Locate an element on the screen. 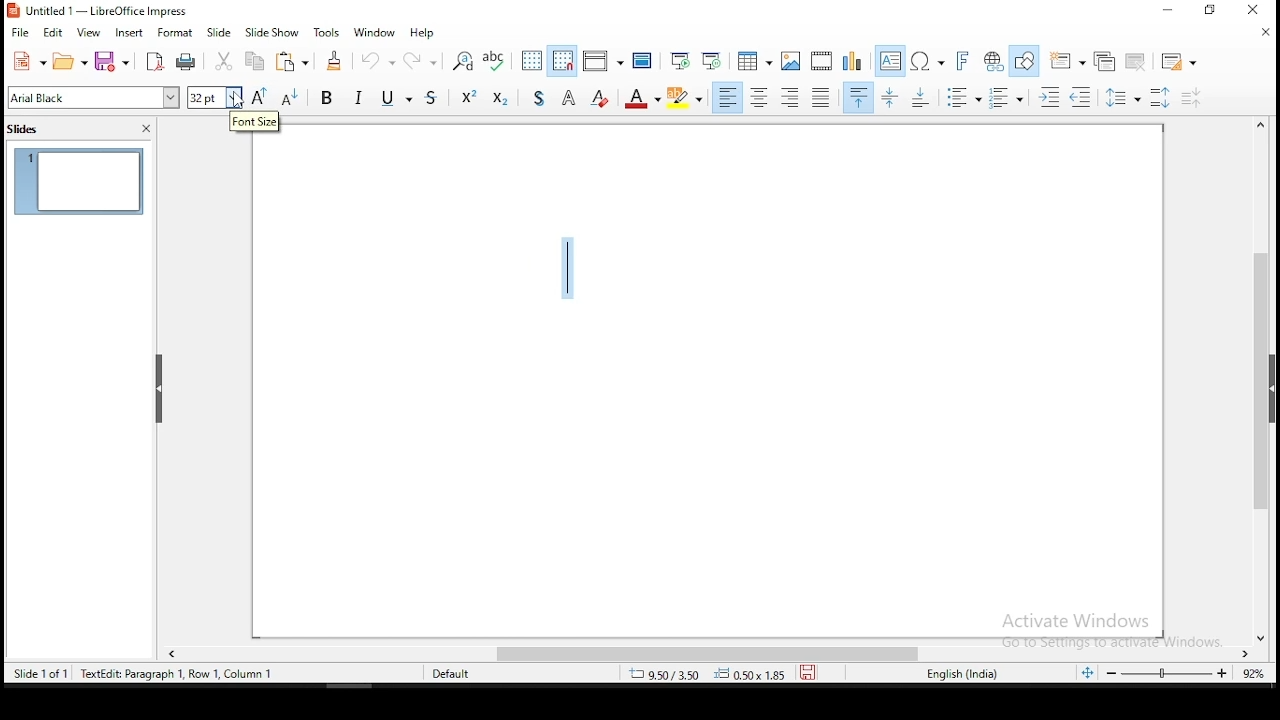 The image size is (1280, 720). open is located at coordinates (70, 61).